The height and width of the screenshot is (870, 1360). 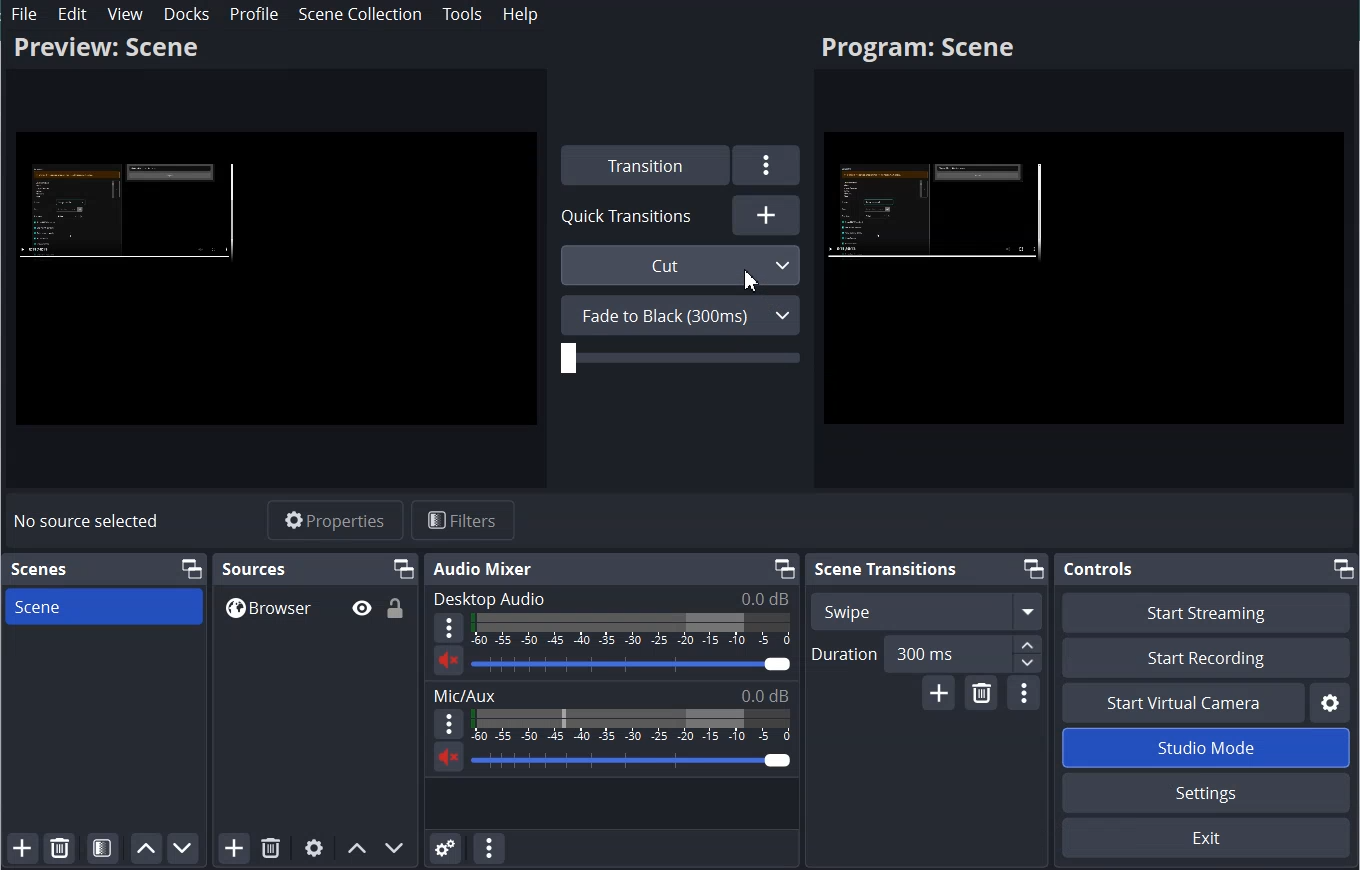 I want to click on Fade Adjuster, so click(x=680, y=358).